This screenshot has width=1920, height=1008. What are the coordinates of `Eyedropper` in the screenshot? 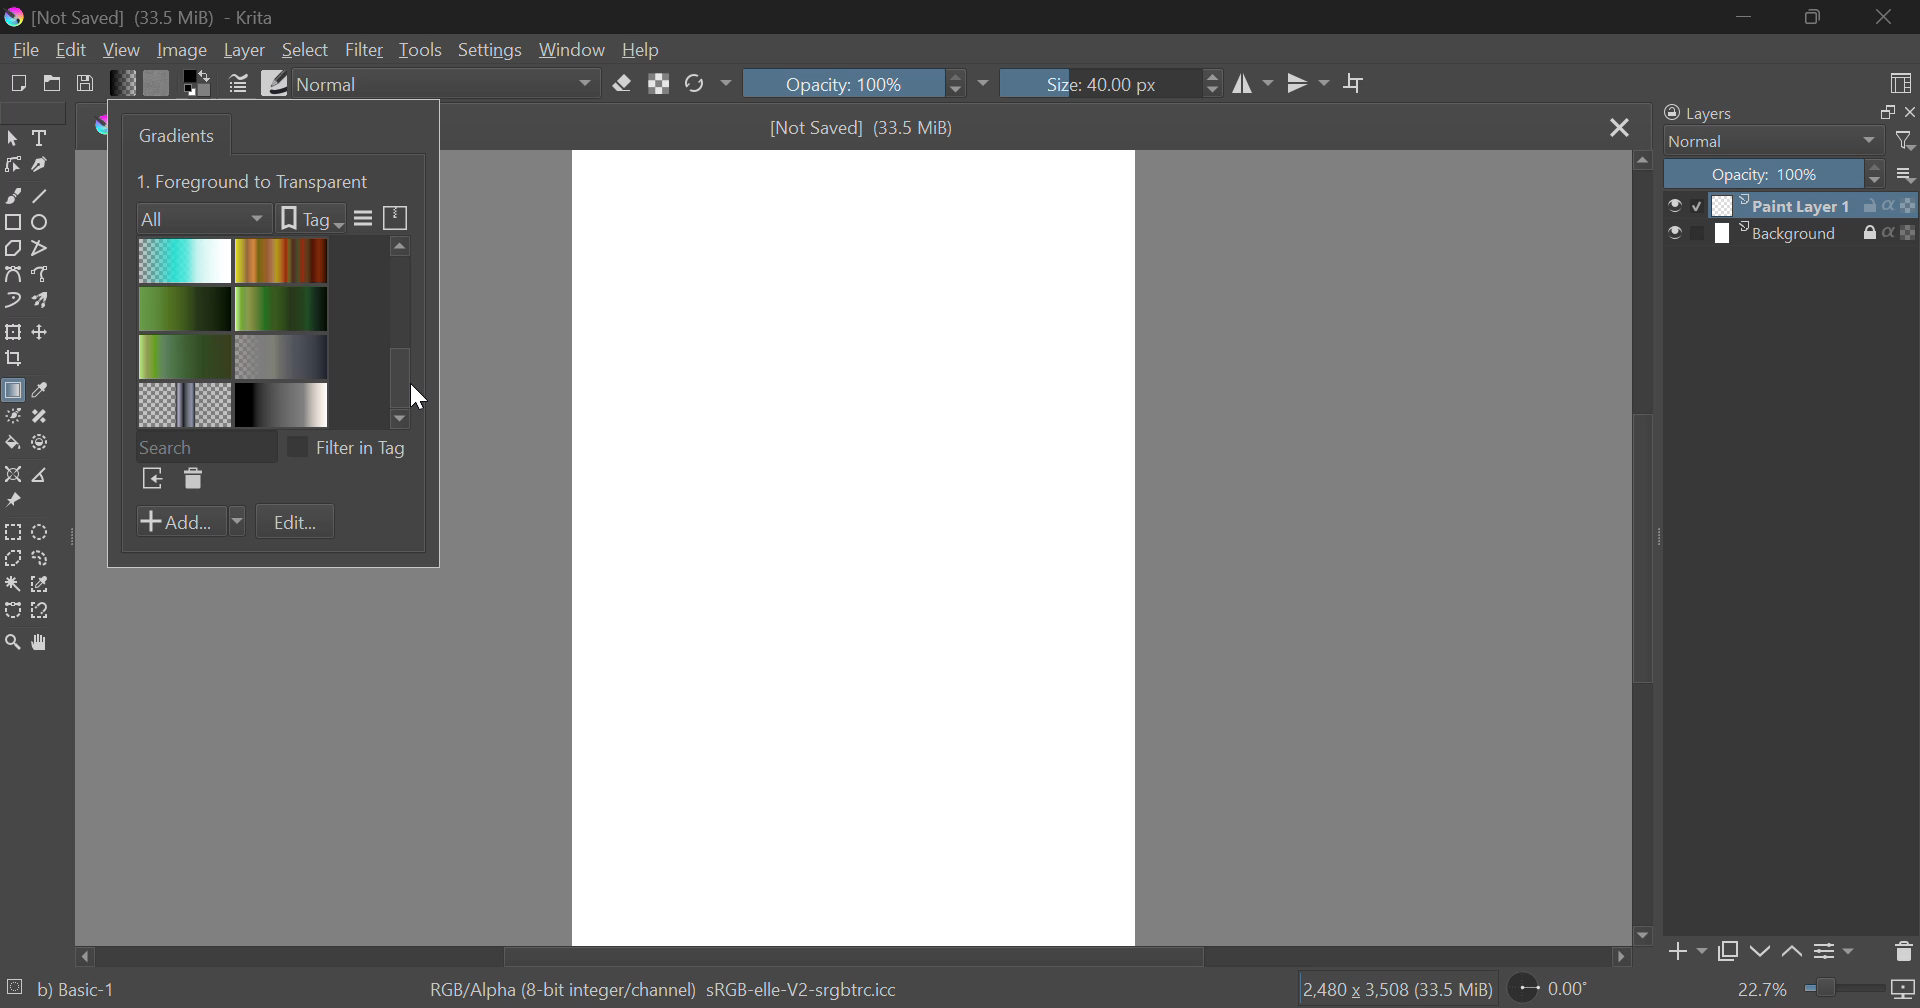 It's located at (38, 392).